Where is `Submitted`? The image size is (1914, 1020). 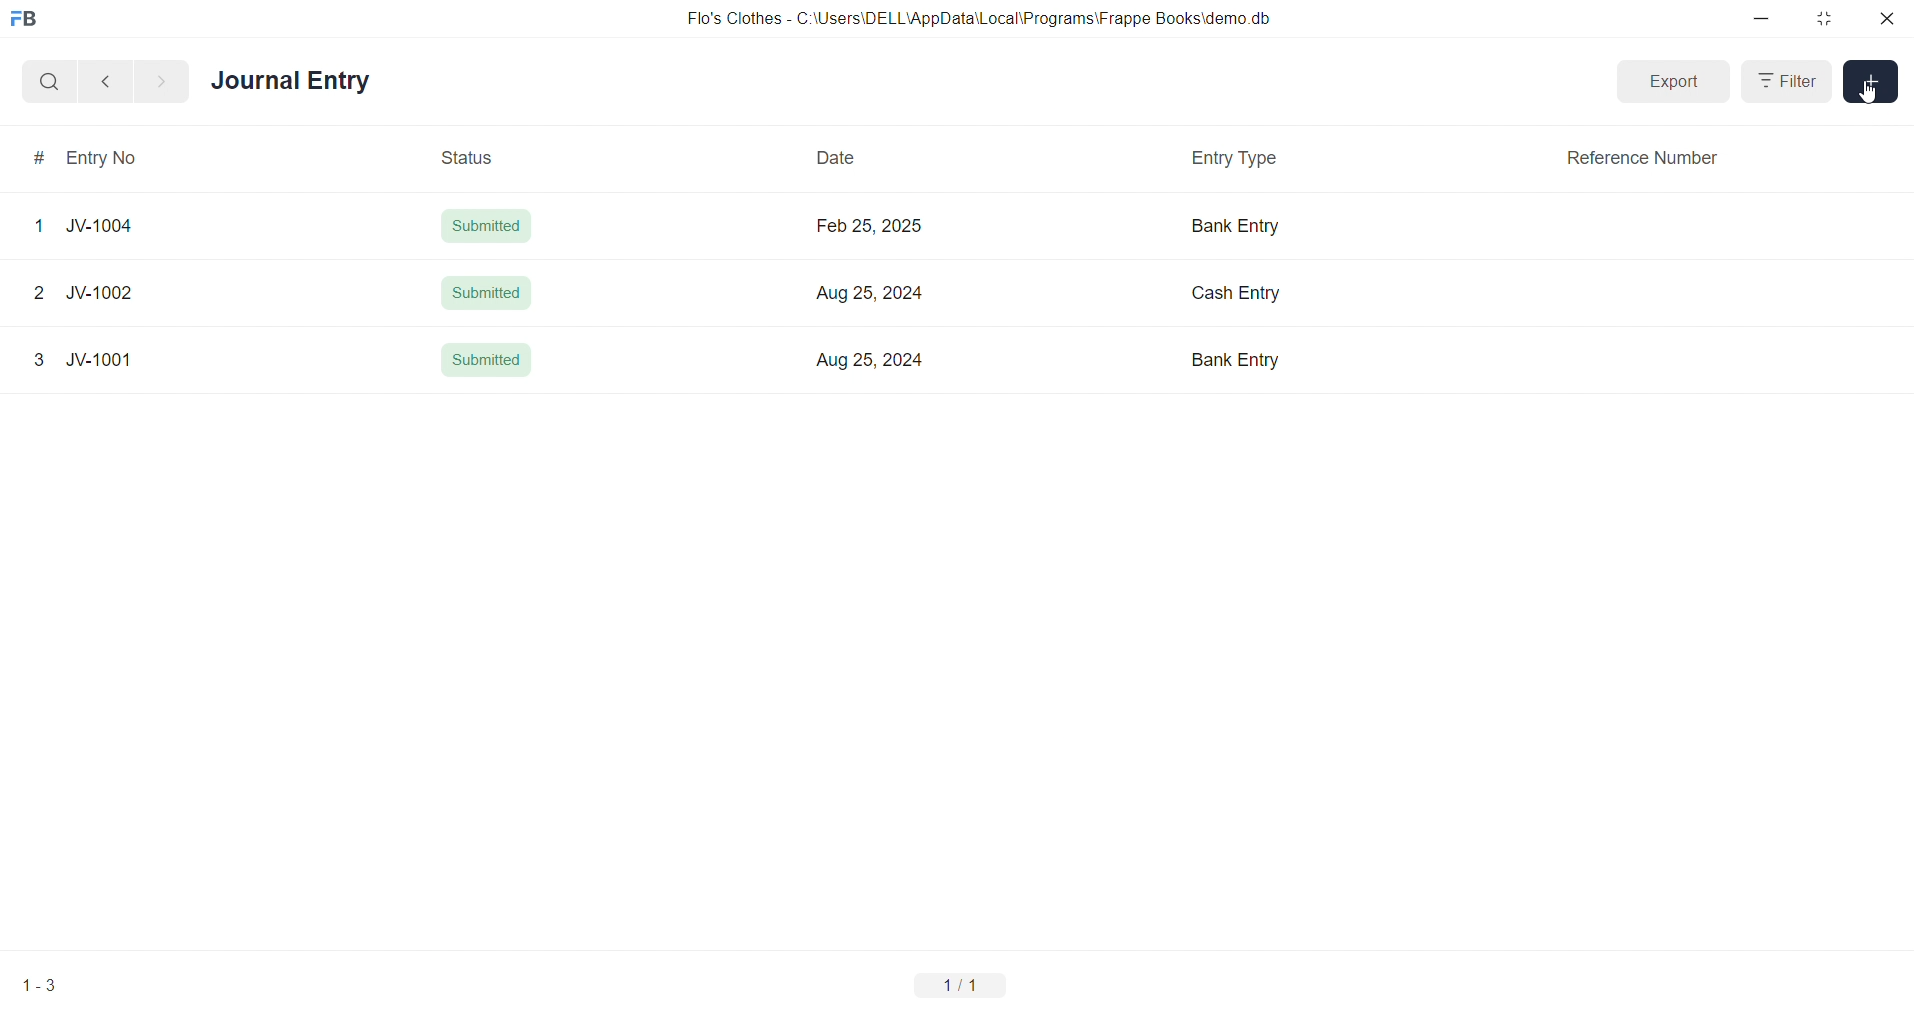
Submitted is located at coordinates (484, 358).